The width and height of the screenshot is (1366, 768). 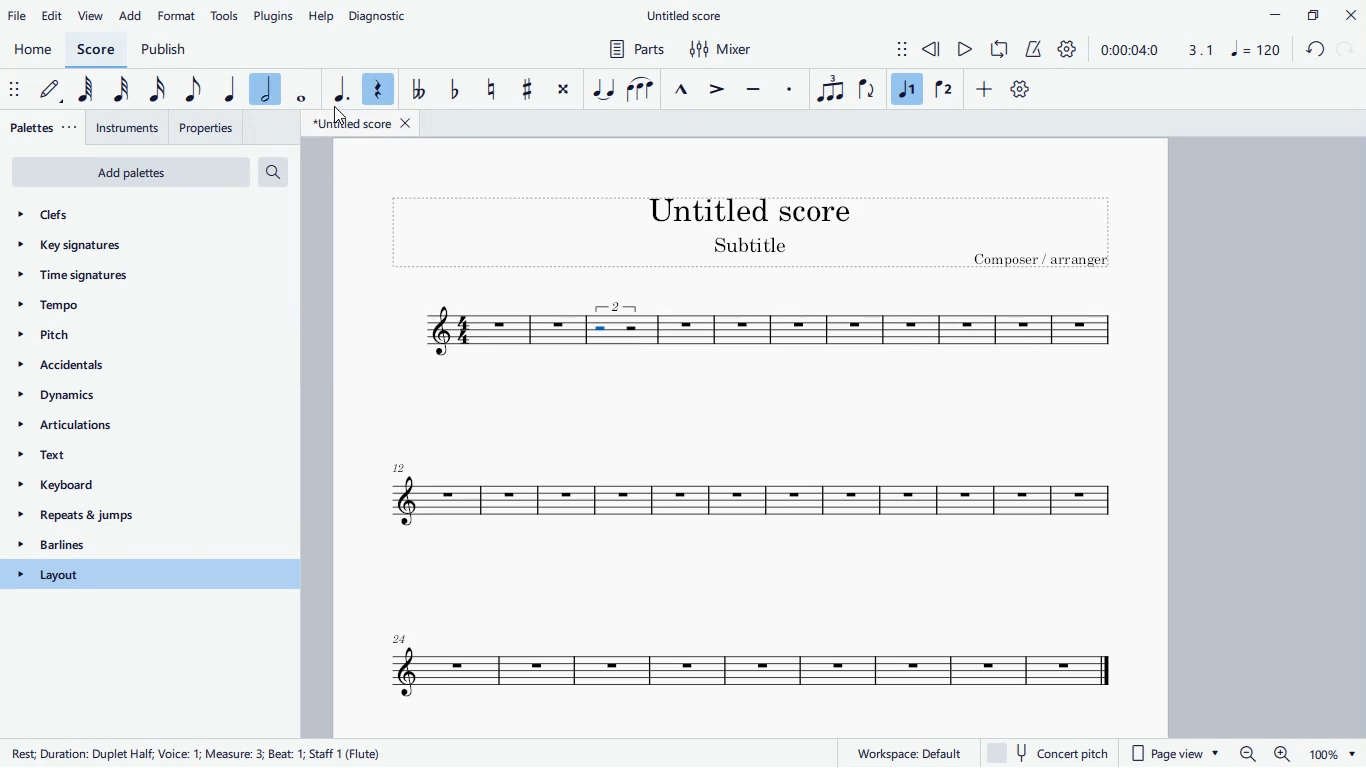 I want to click on home, so click(x=34, y=51).